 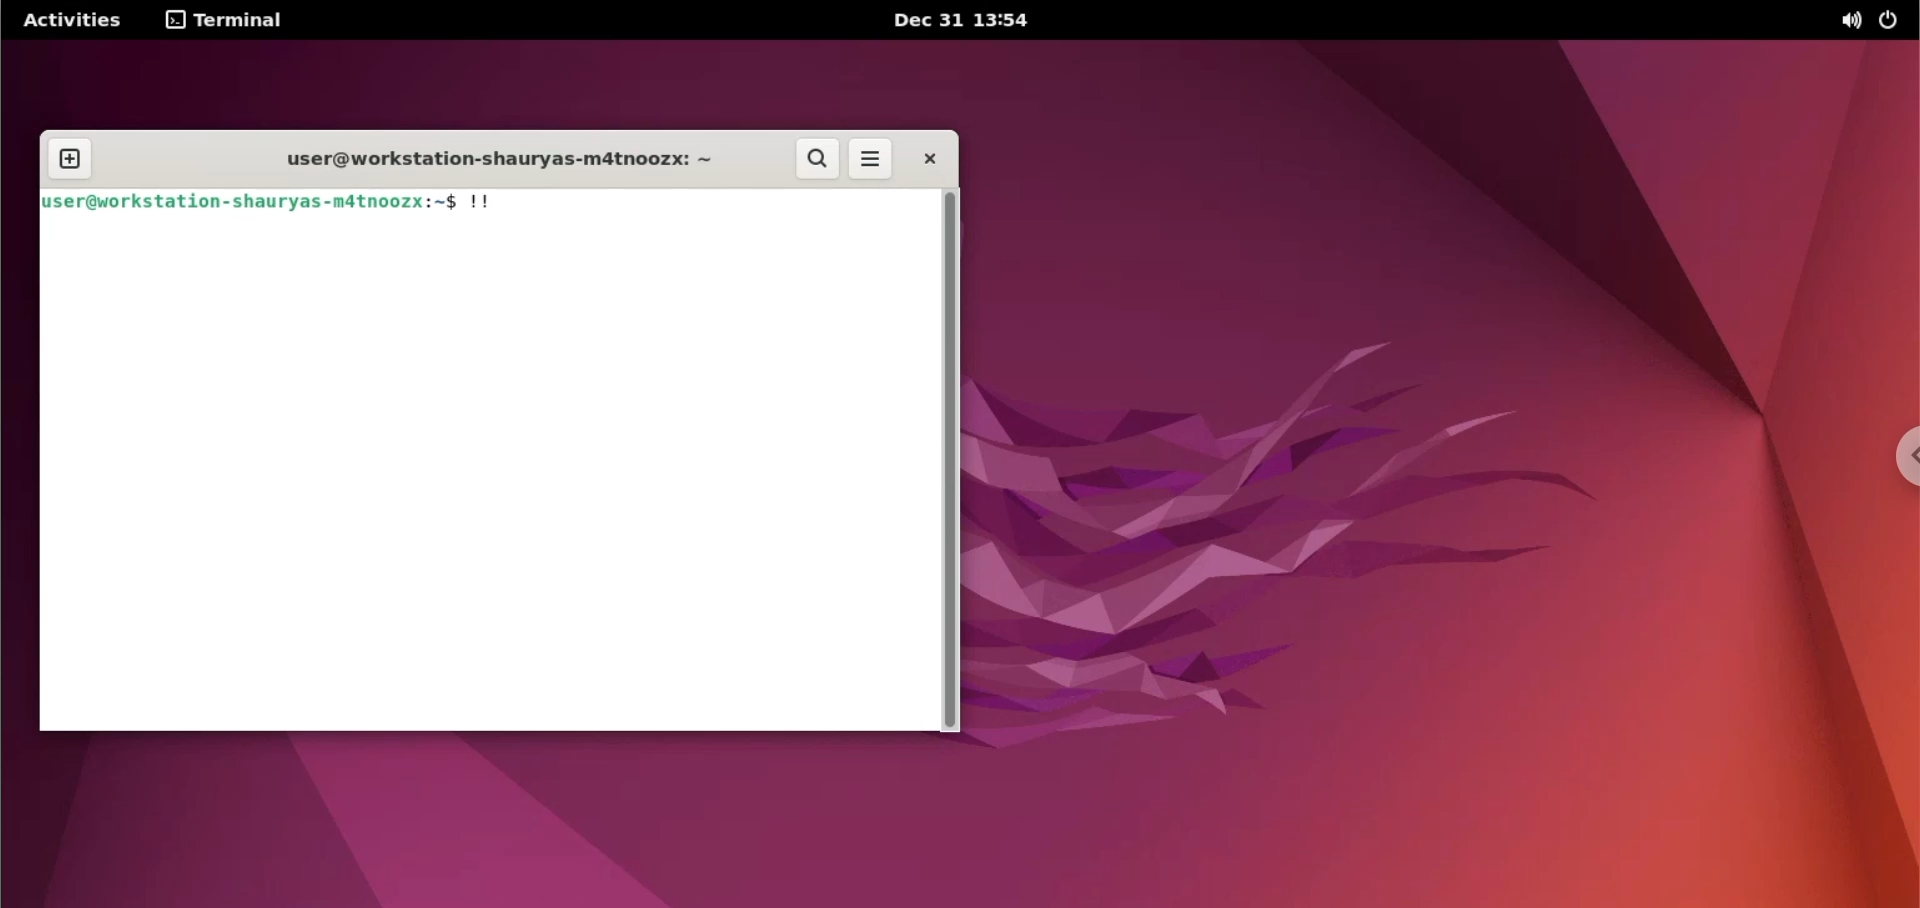 What do you see at coordinates (819, 159) in the screenshot?
I see `search` at bounding box center [819, 159].